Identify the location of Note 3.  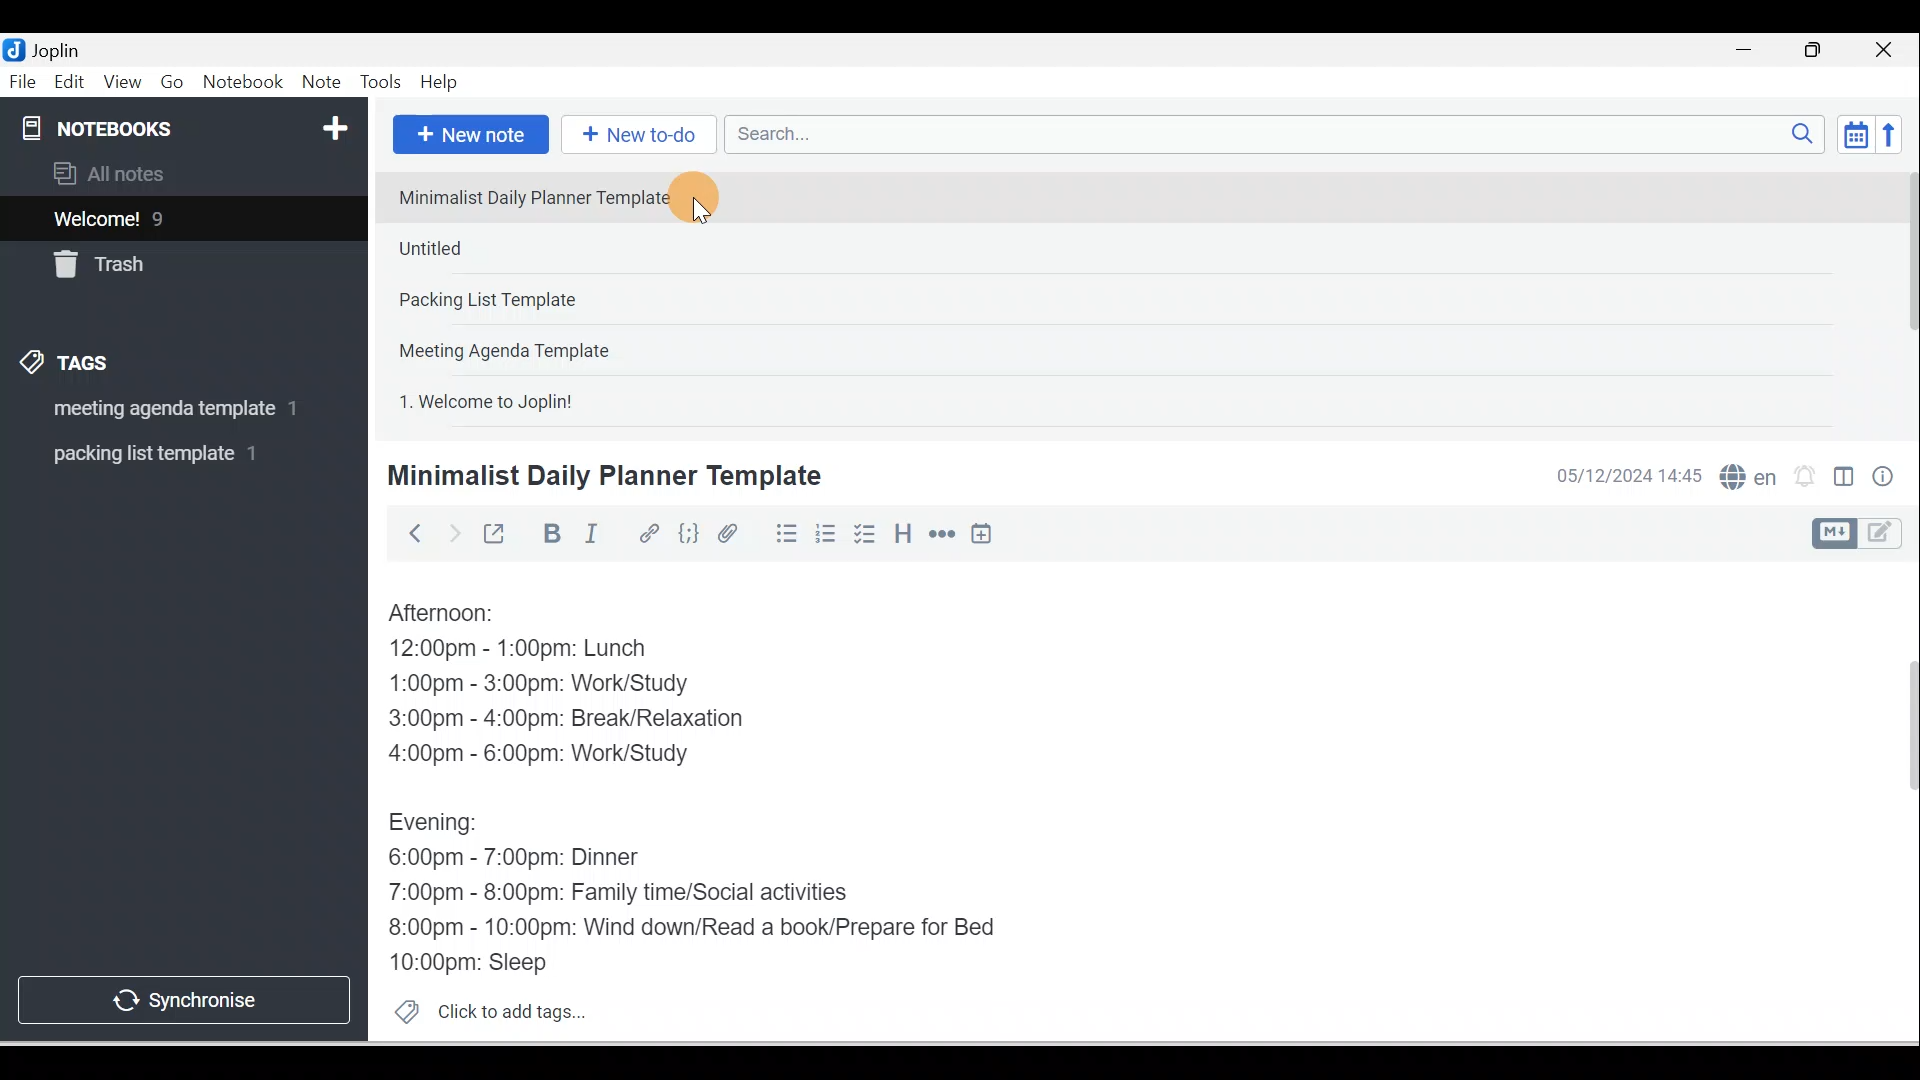
(551, 301).